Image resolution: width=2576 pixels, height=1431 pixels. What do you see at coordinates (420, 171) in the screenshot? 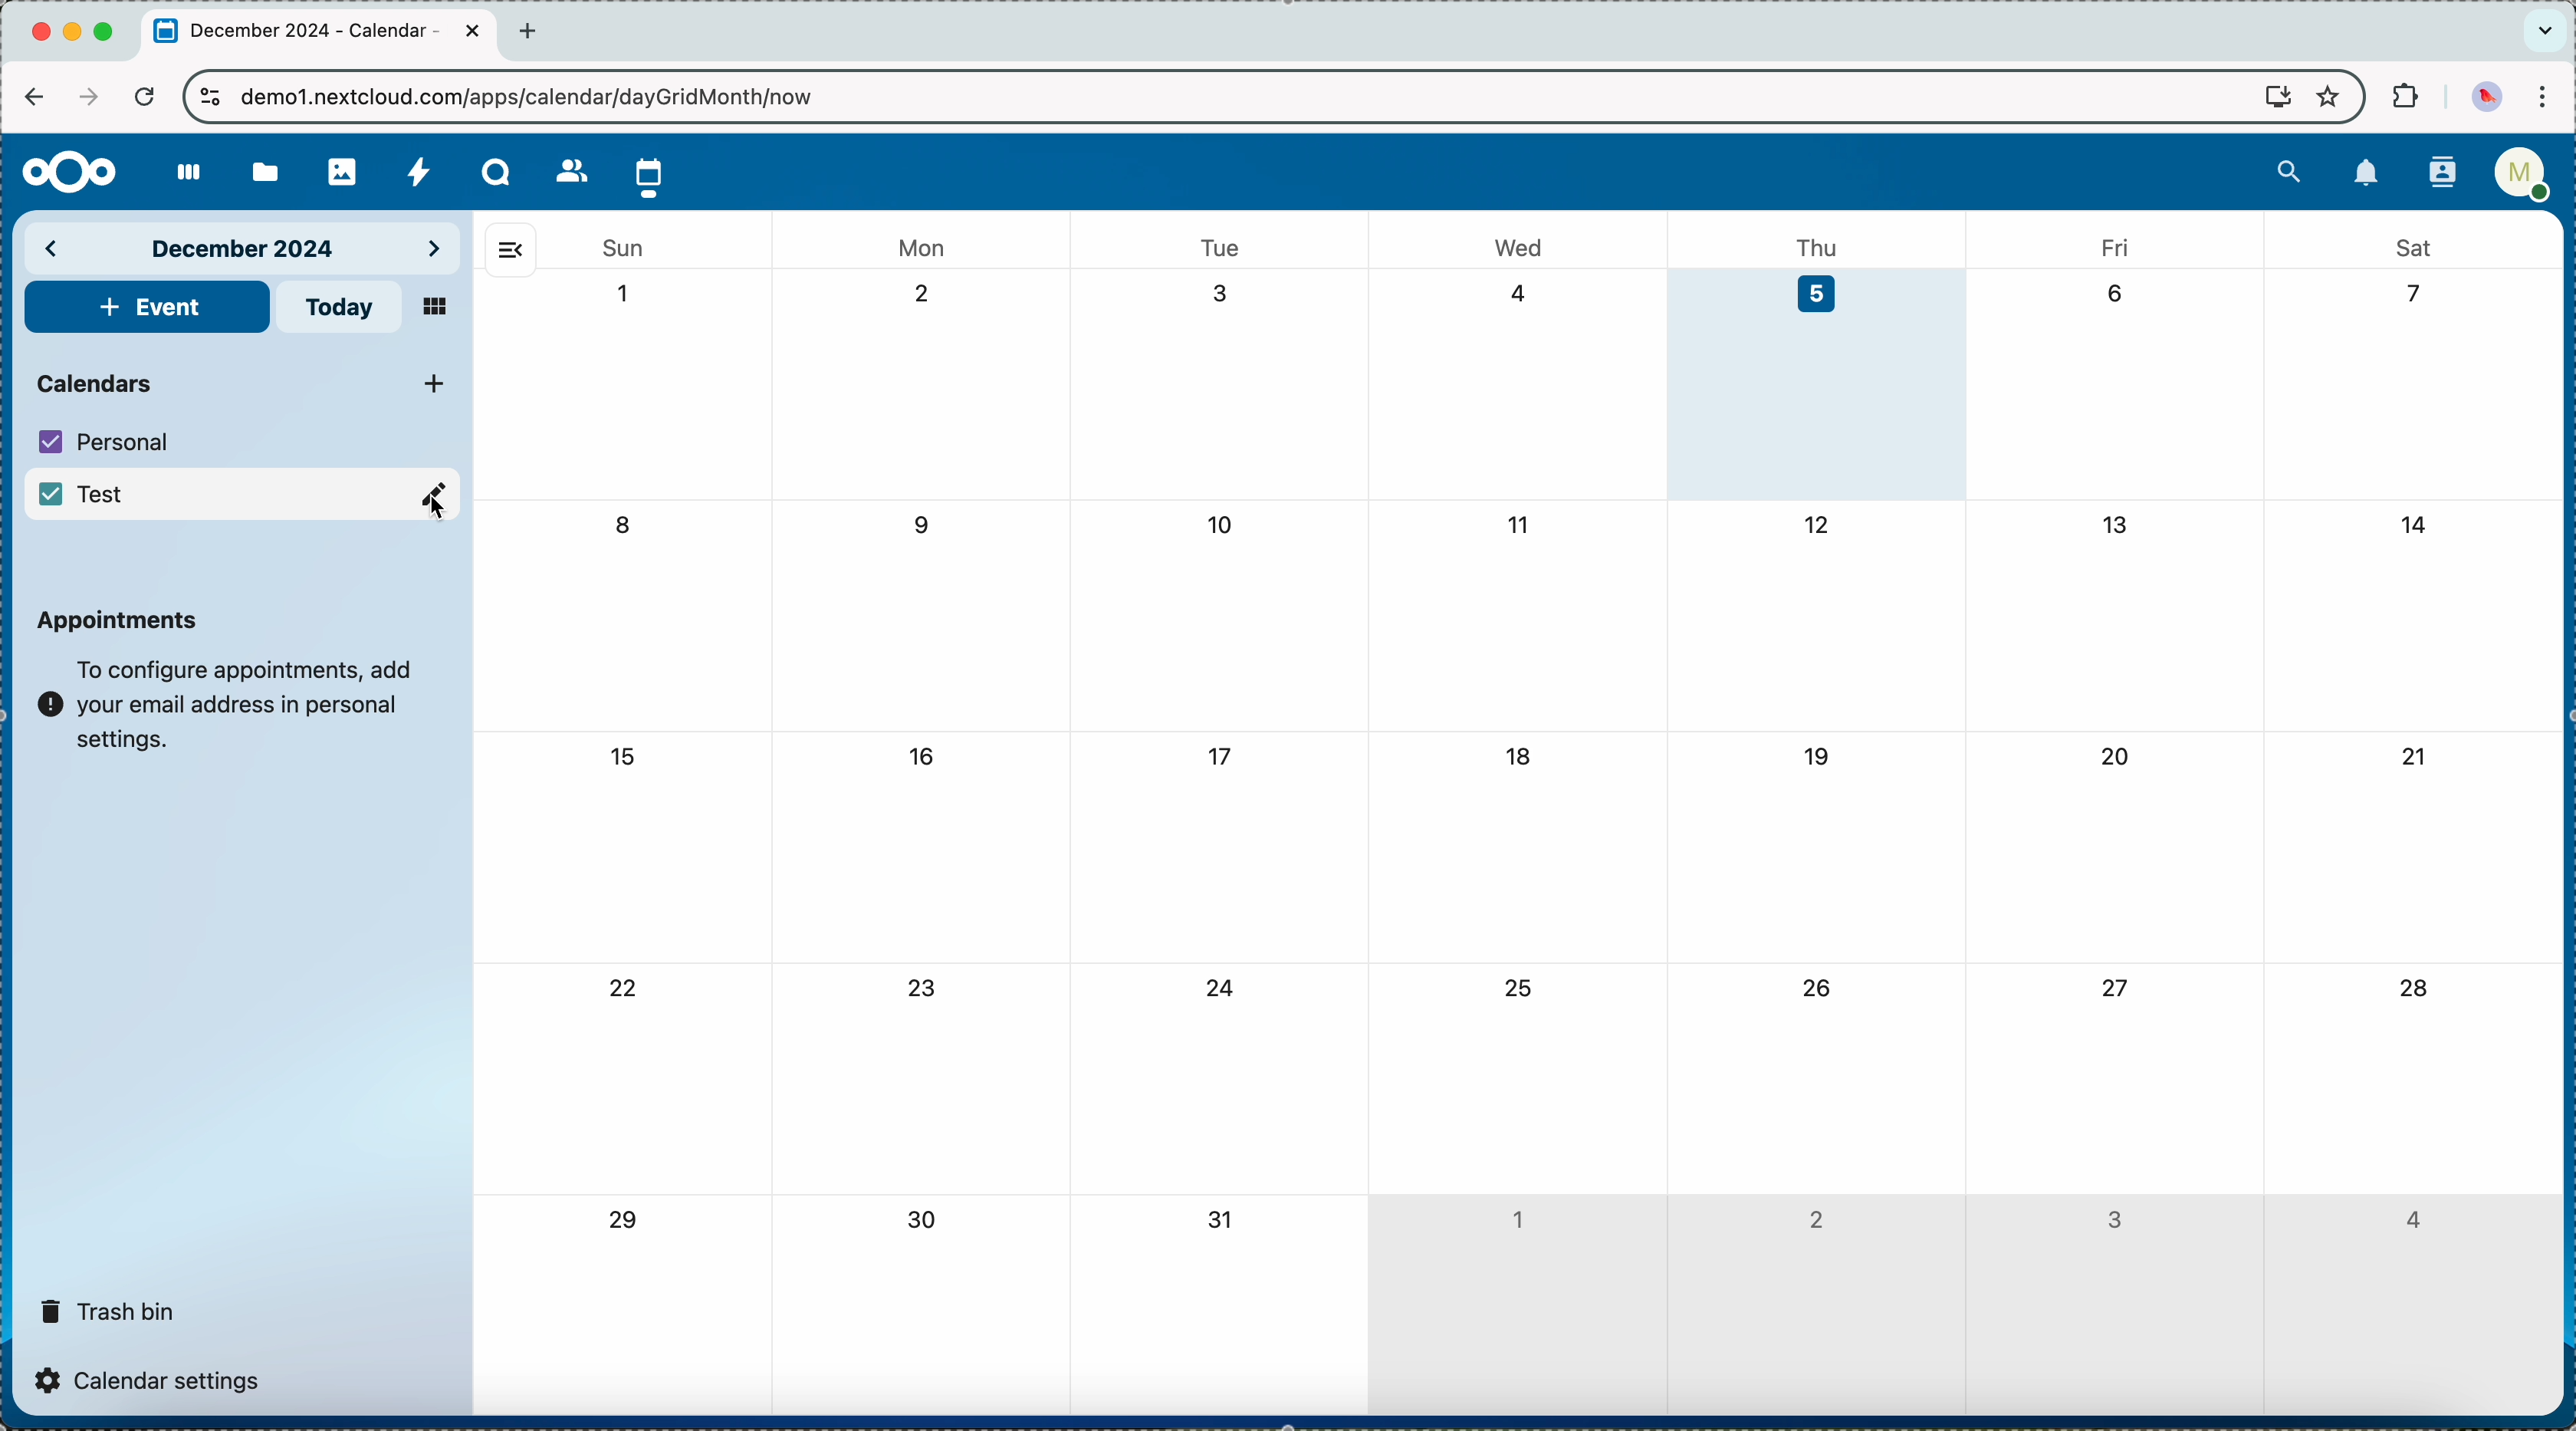
I see `activity` at bounding box center [420, 171].